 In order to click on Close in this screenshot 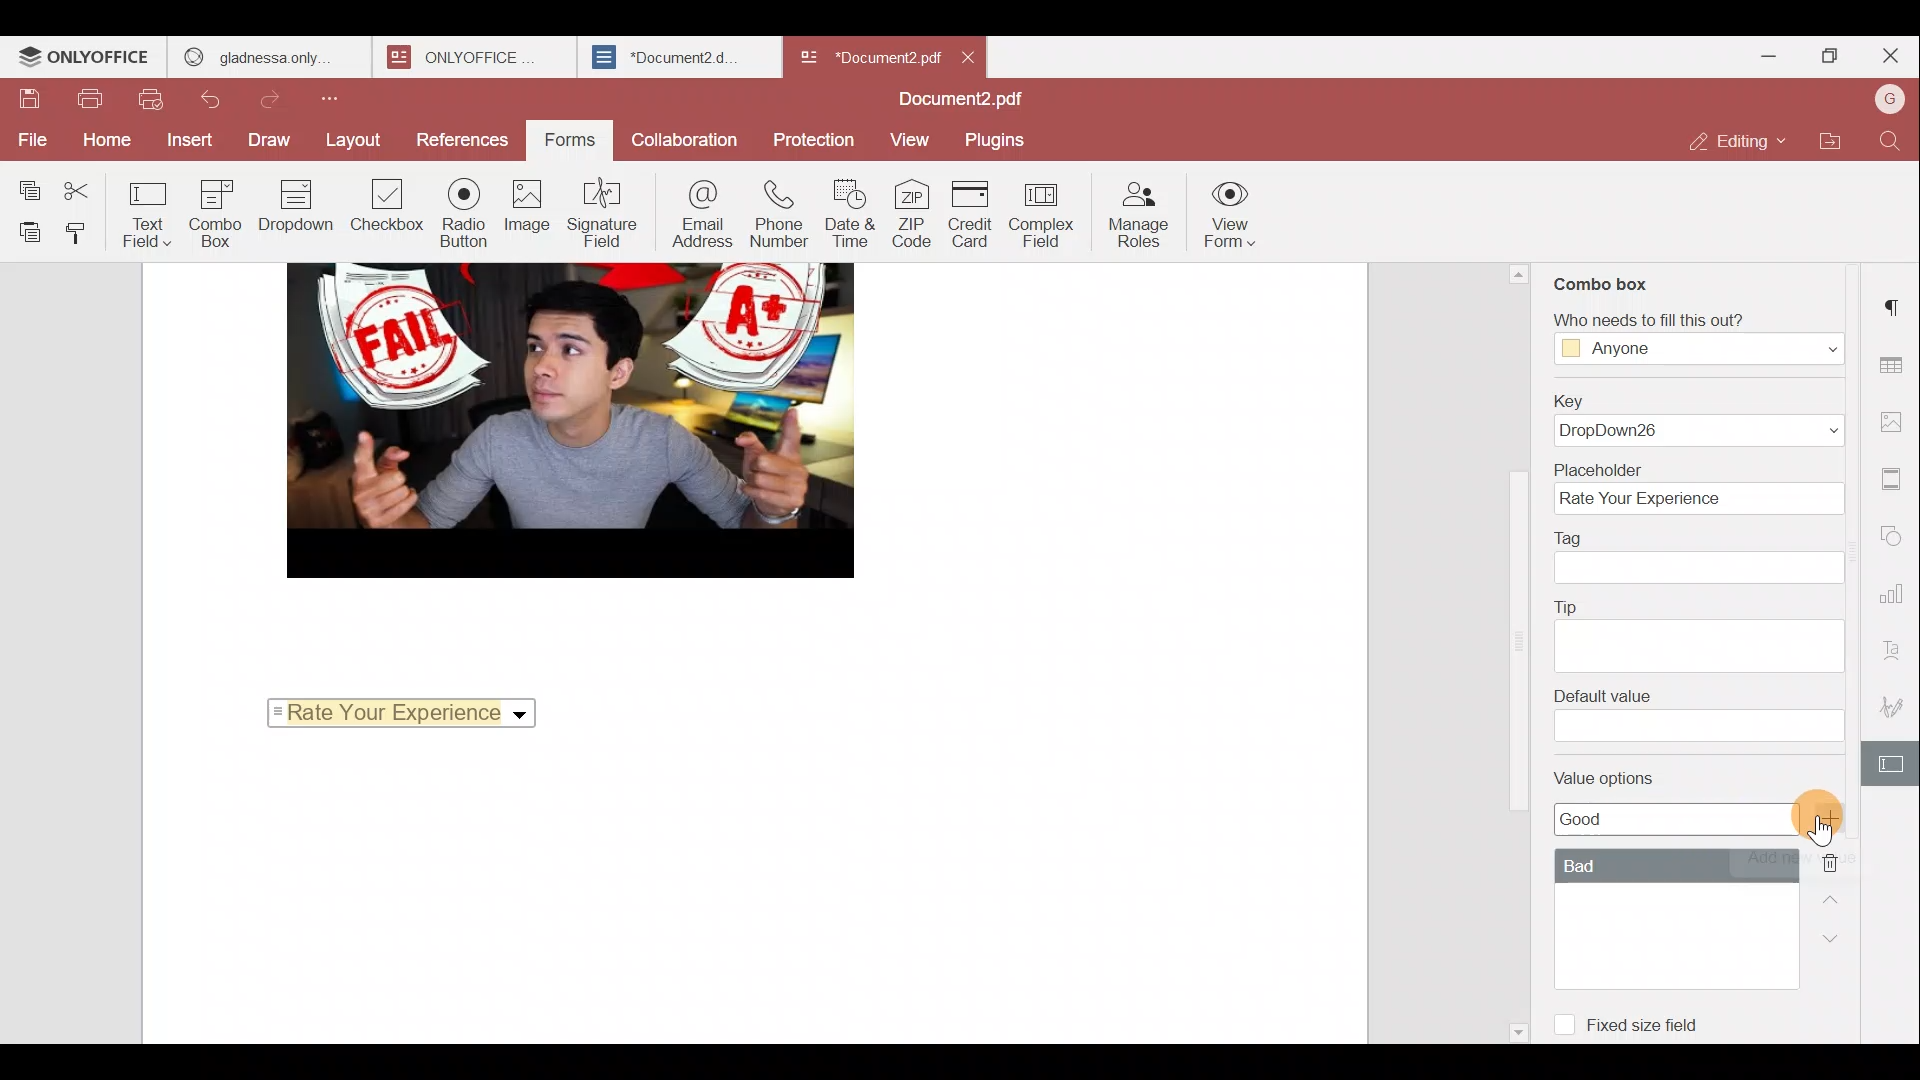, I will do `click(971, 54)`.